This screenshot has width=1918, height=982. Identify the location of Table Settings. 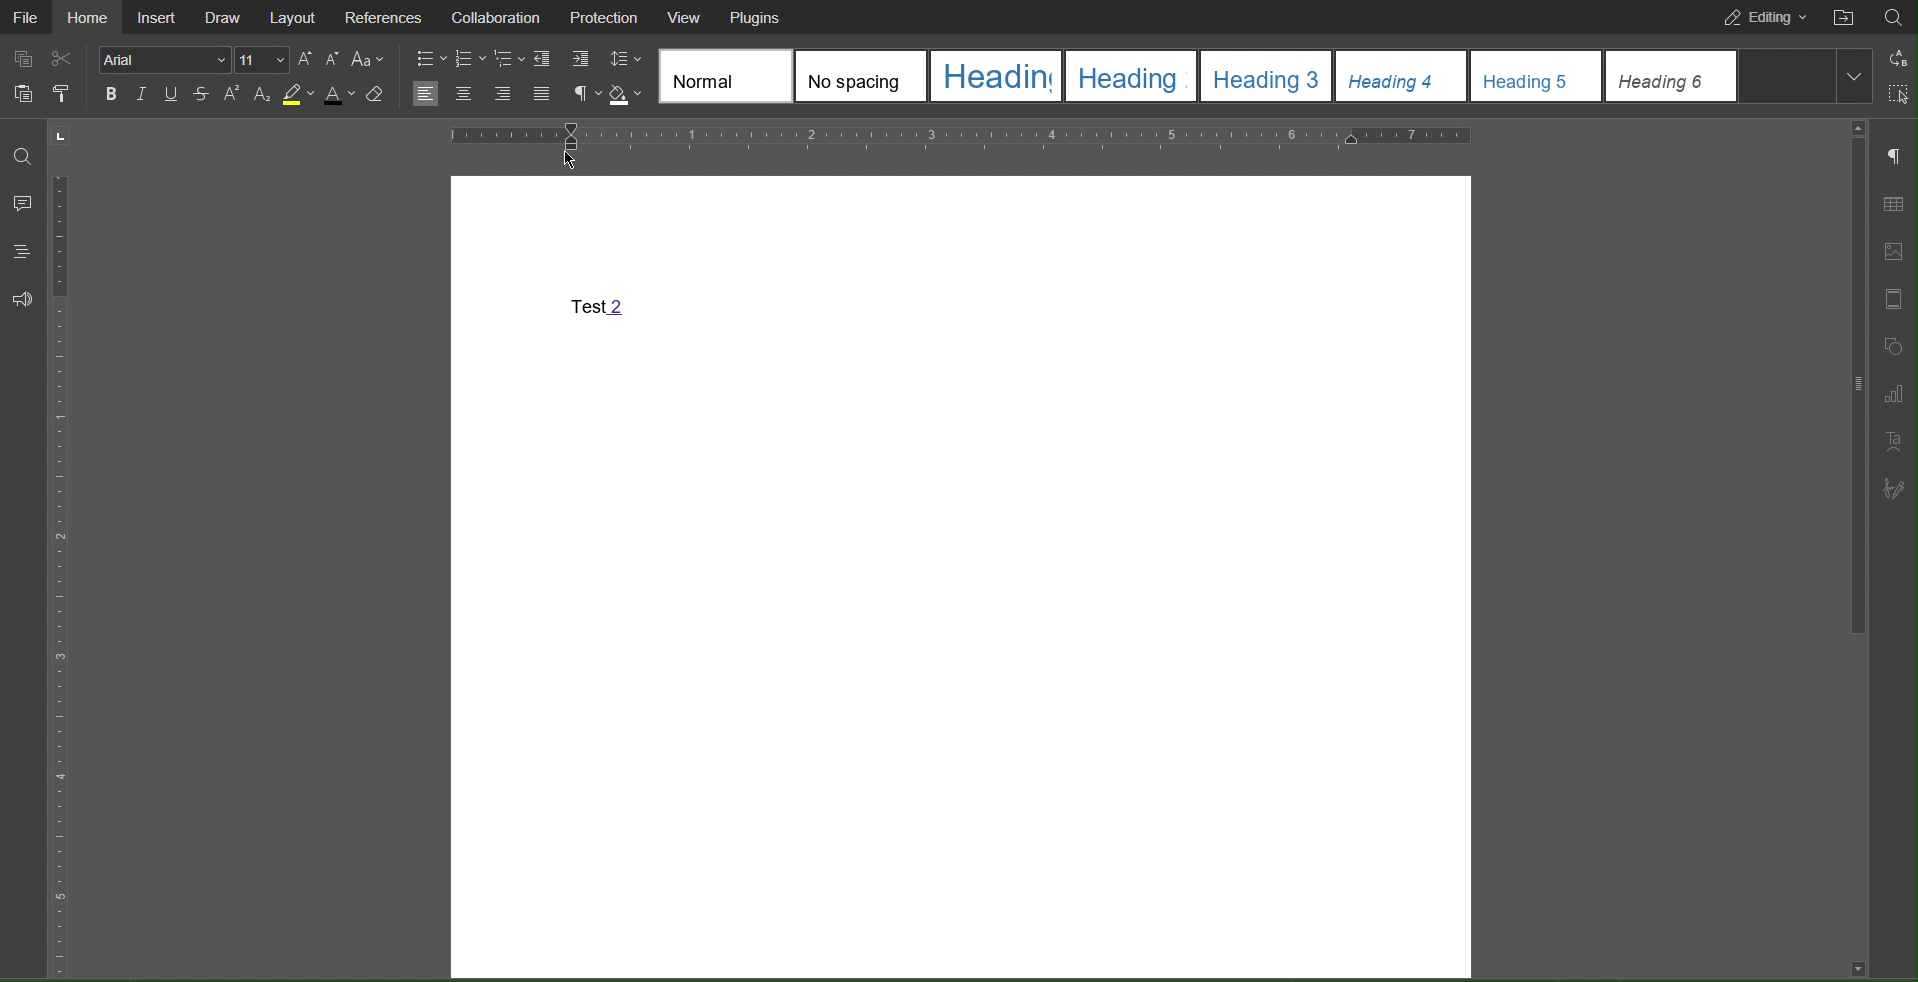
(1898, 206).